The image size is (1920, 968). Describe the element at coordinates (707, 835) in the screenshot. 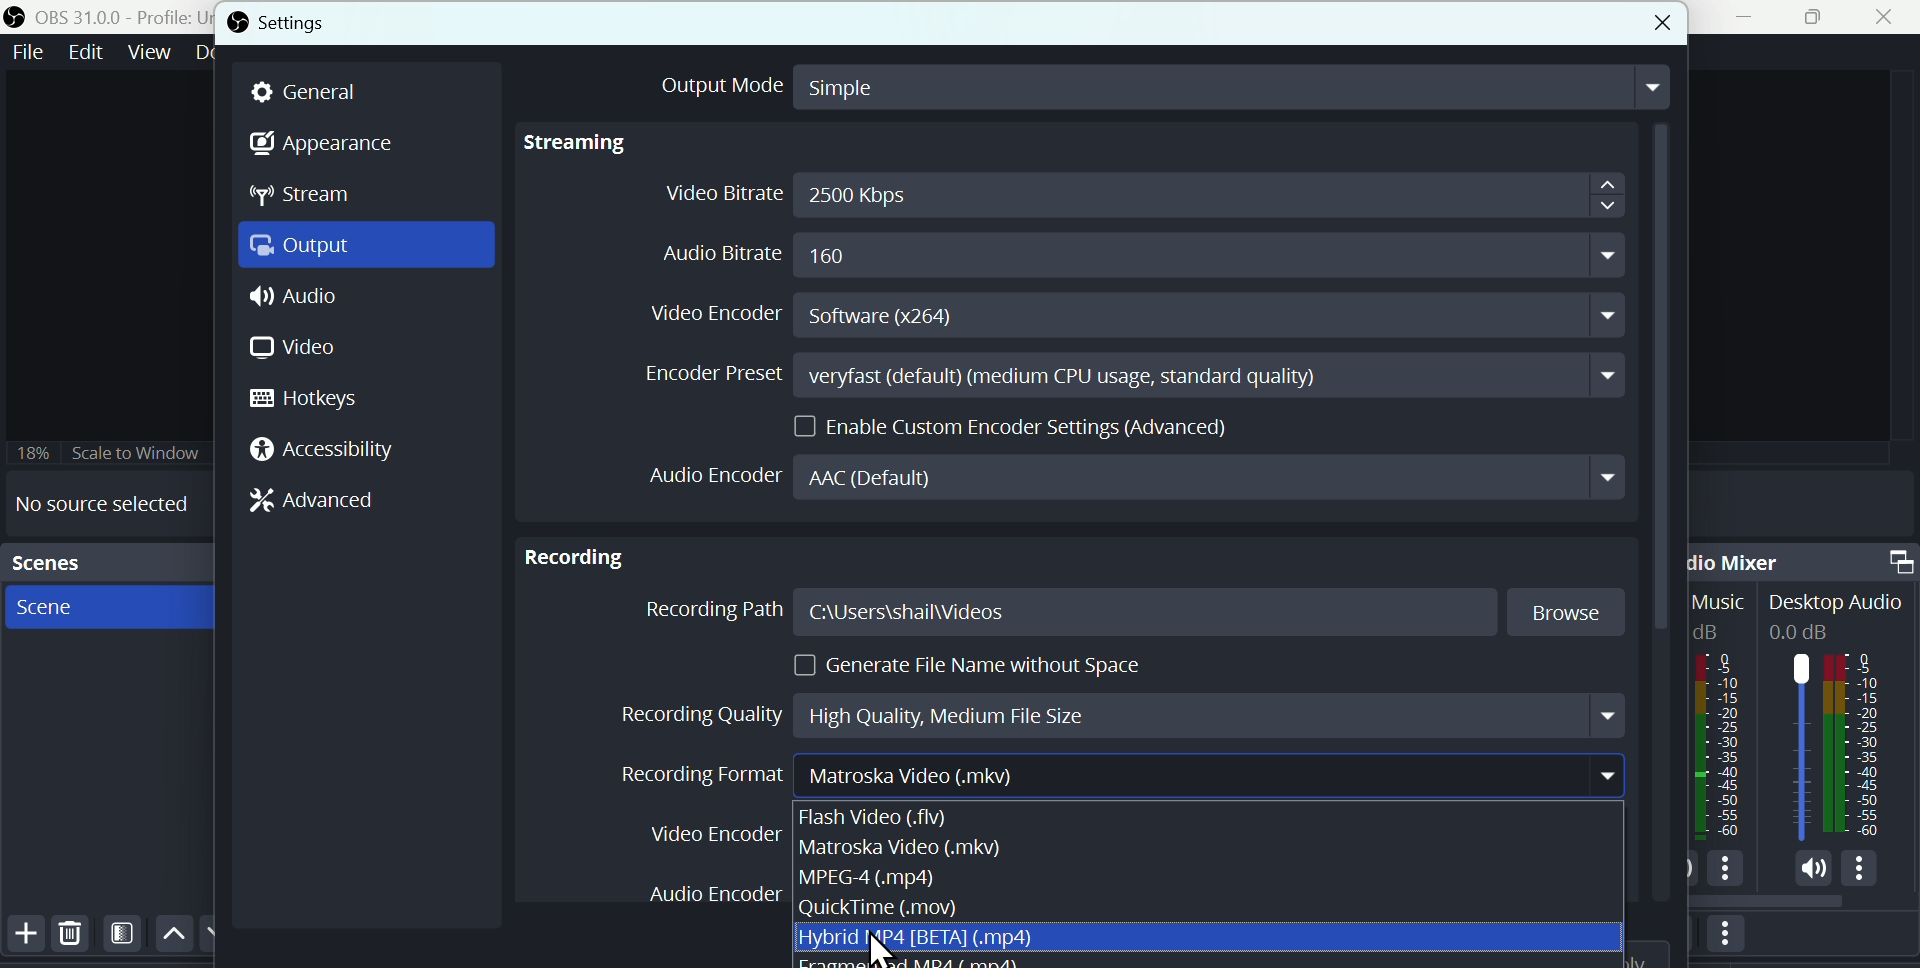

I see `Video en coder` at that location.